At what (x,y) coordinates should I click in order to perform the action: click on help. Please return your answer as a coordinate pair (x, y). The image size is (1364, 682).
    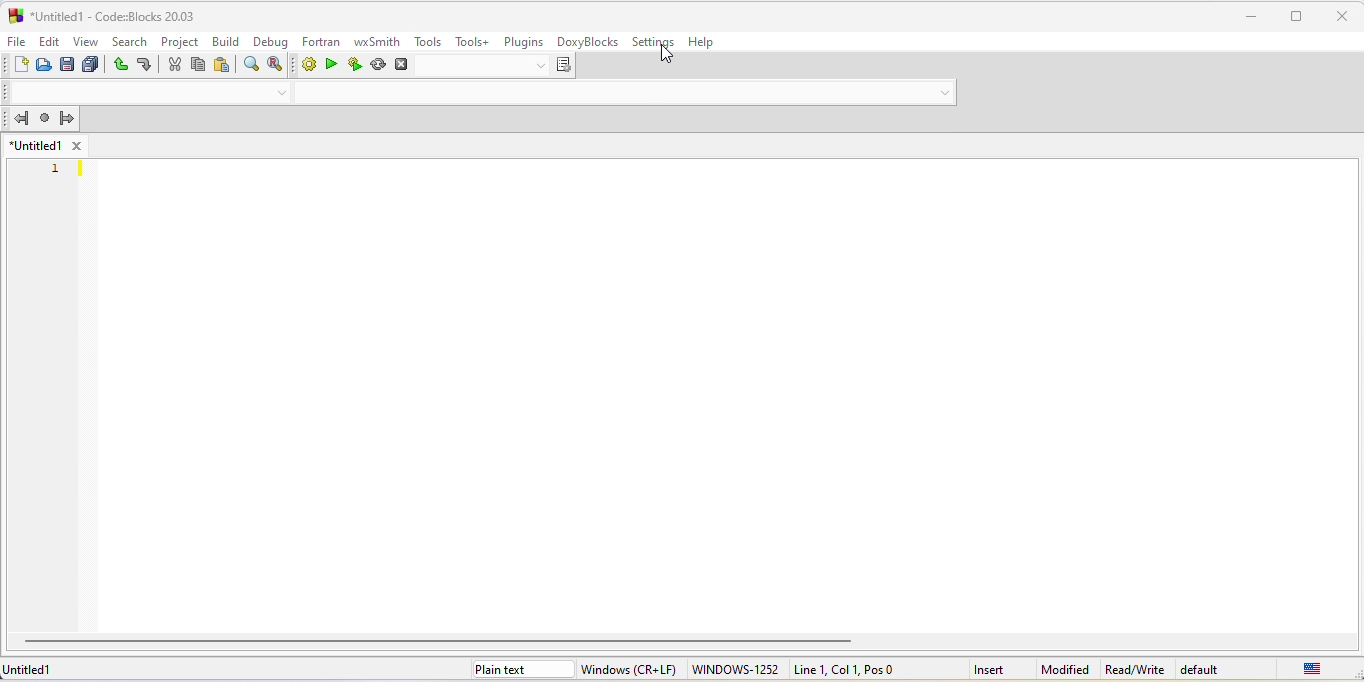
    Looking at the image, I should click on (705, 41).